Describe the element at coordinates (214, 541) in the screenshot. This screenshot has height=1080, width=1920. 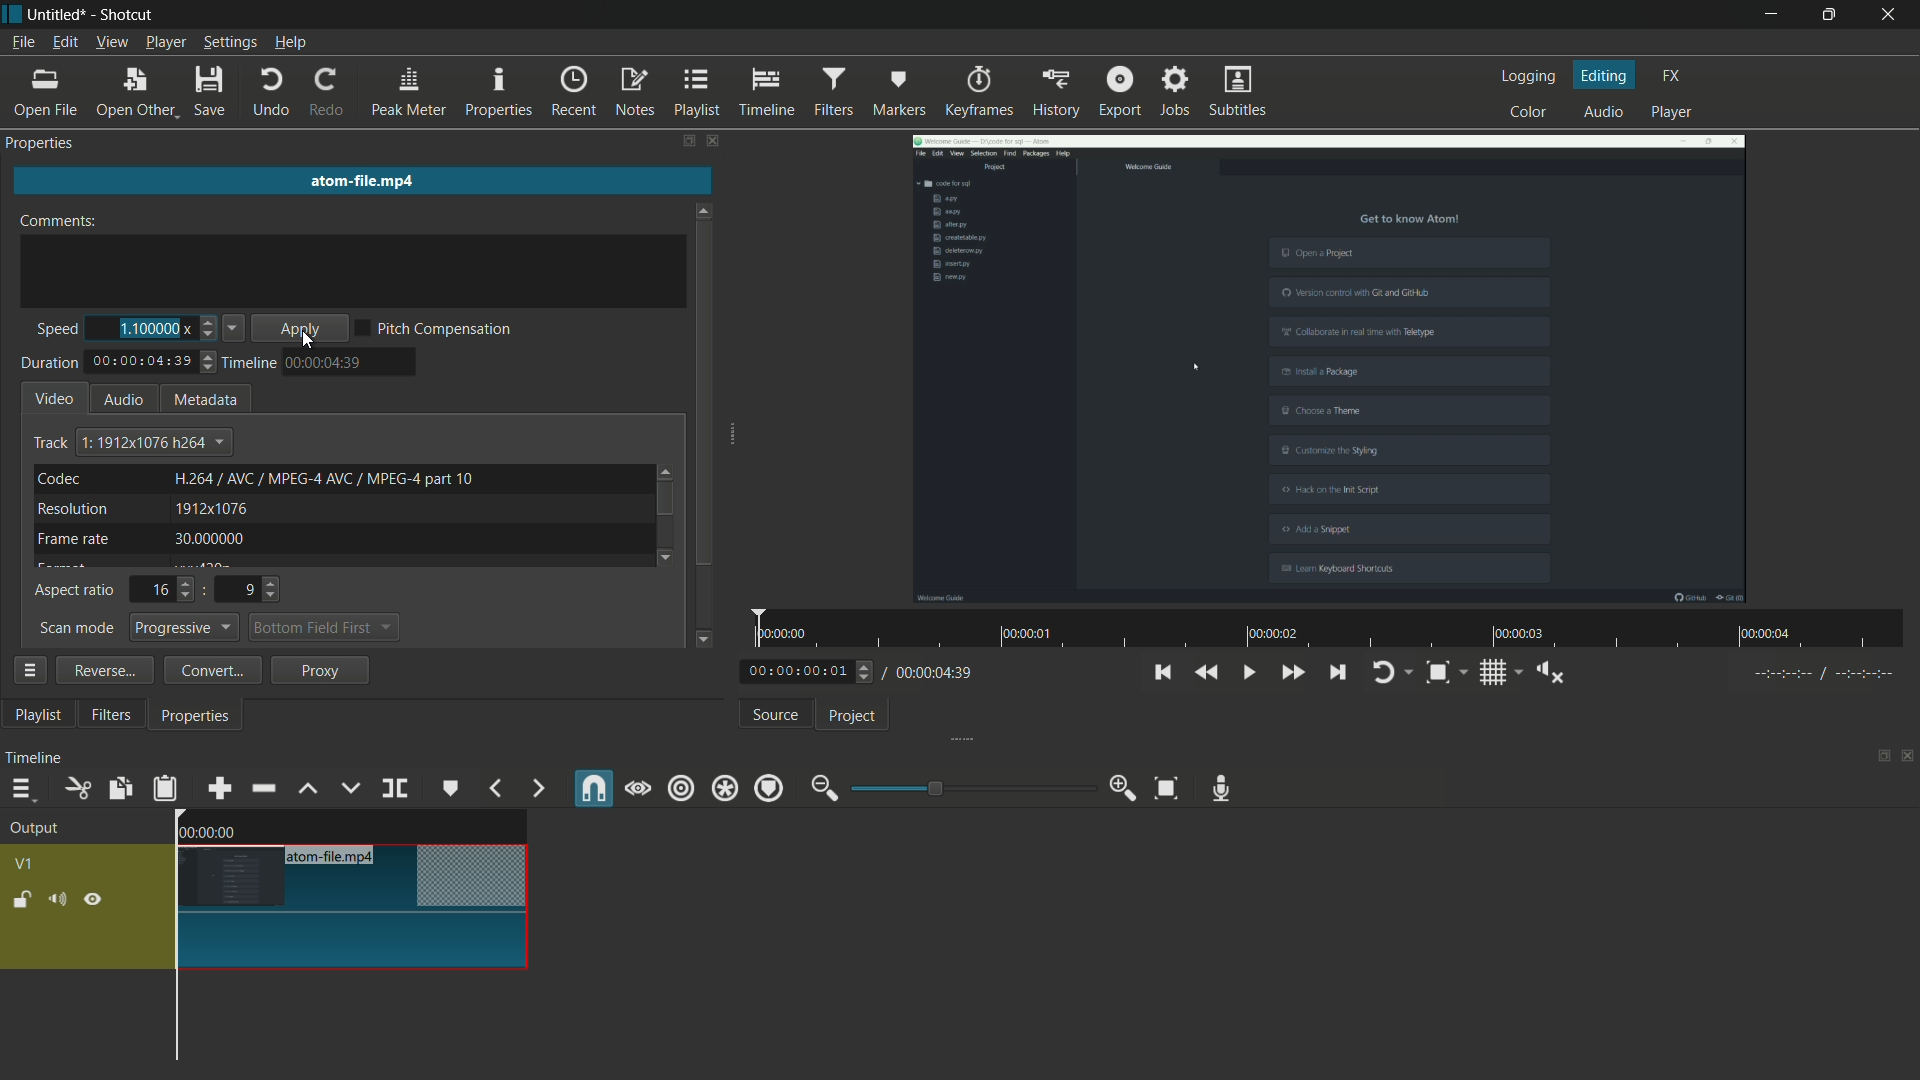
I see `30` at that location.